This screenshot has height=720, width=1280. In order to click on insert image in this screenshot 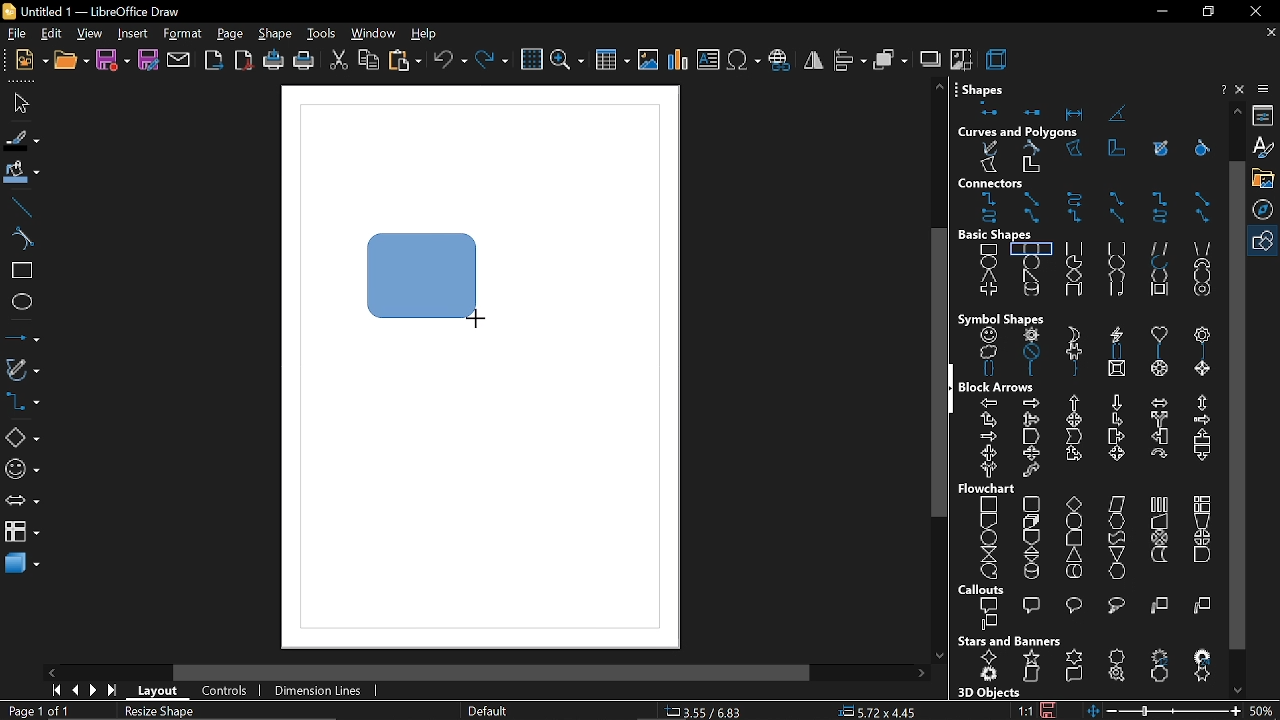, I will do `click(648, 61)`.